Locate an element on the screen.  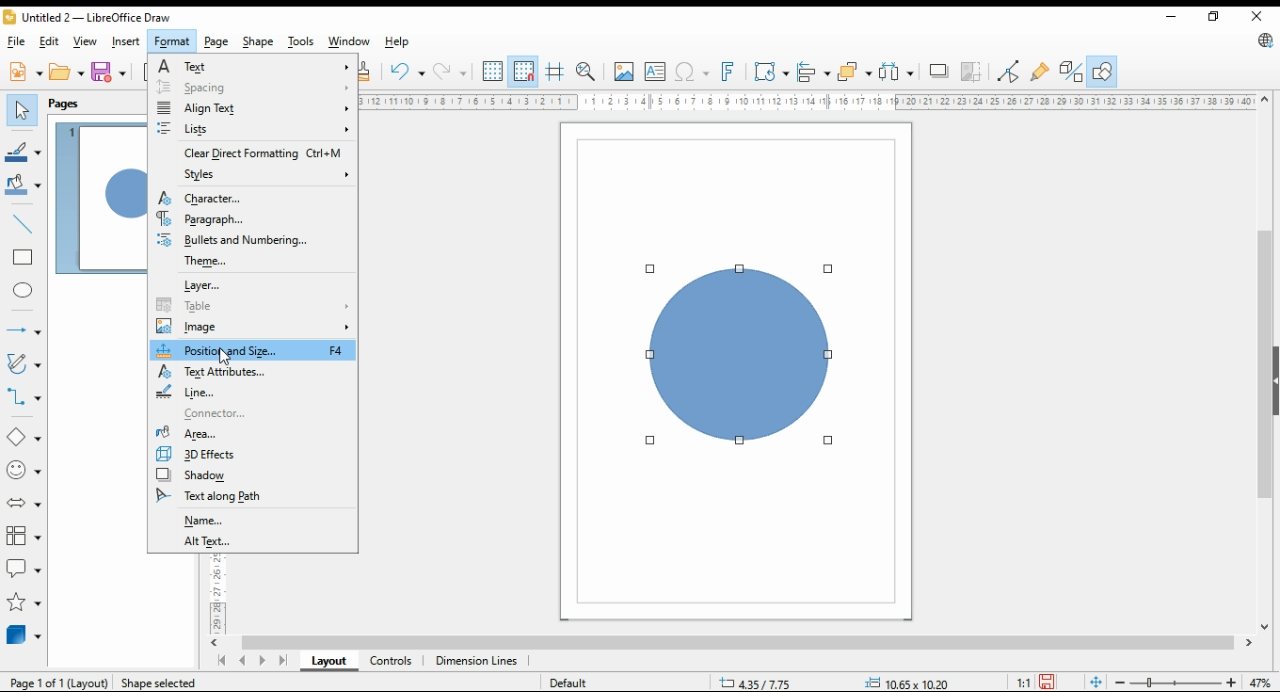
line is located at coordinates (192, 392).